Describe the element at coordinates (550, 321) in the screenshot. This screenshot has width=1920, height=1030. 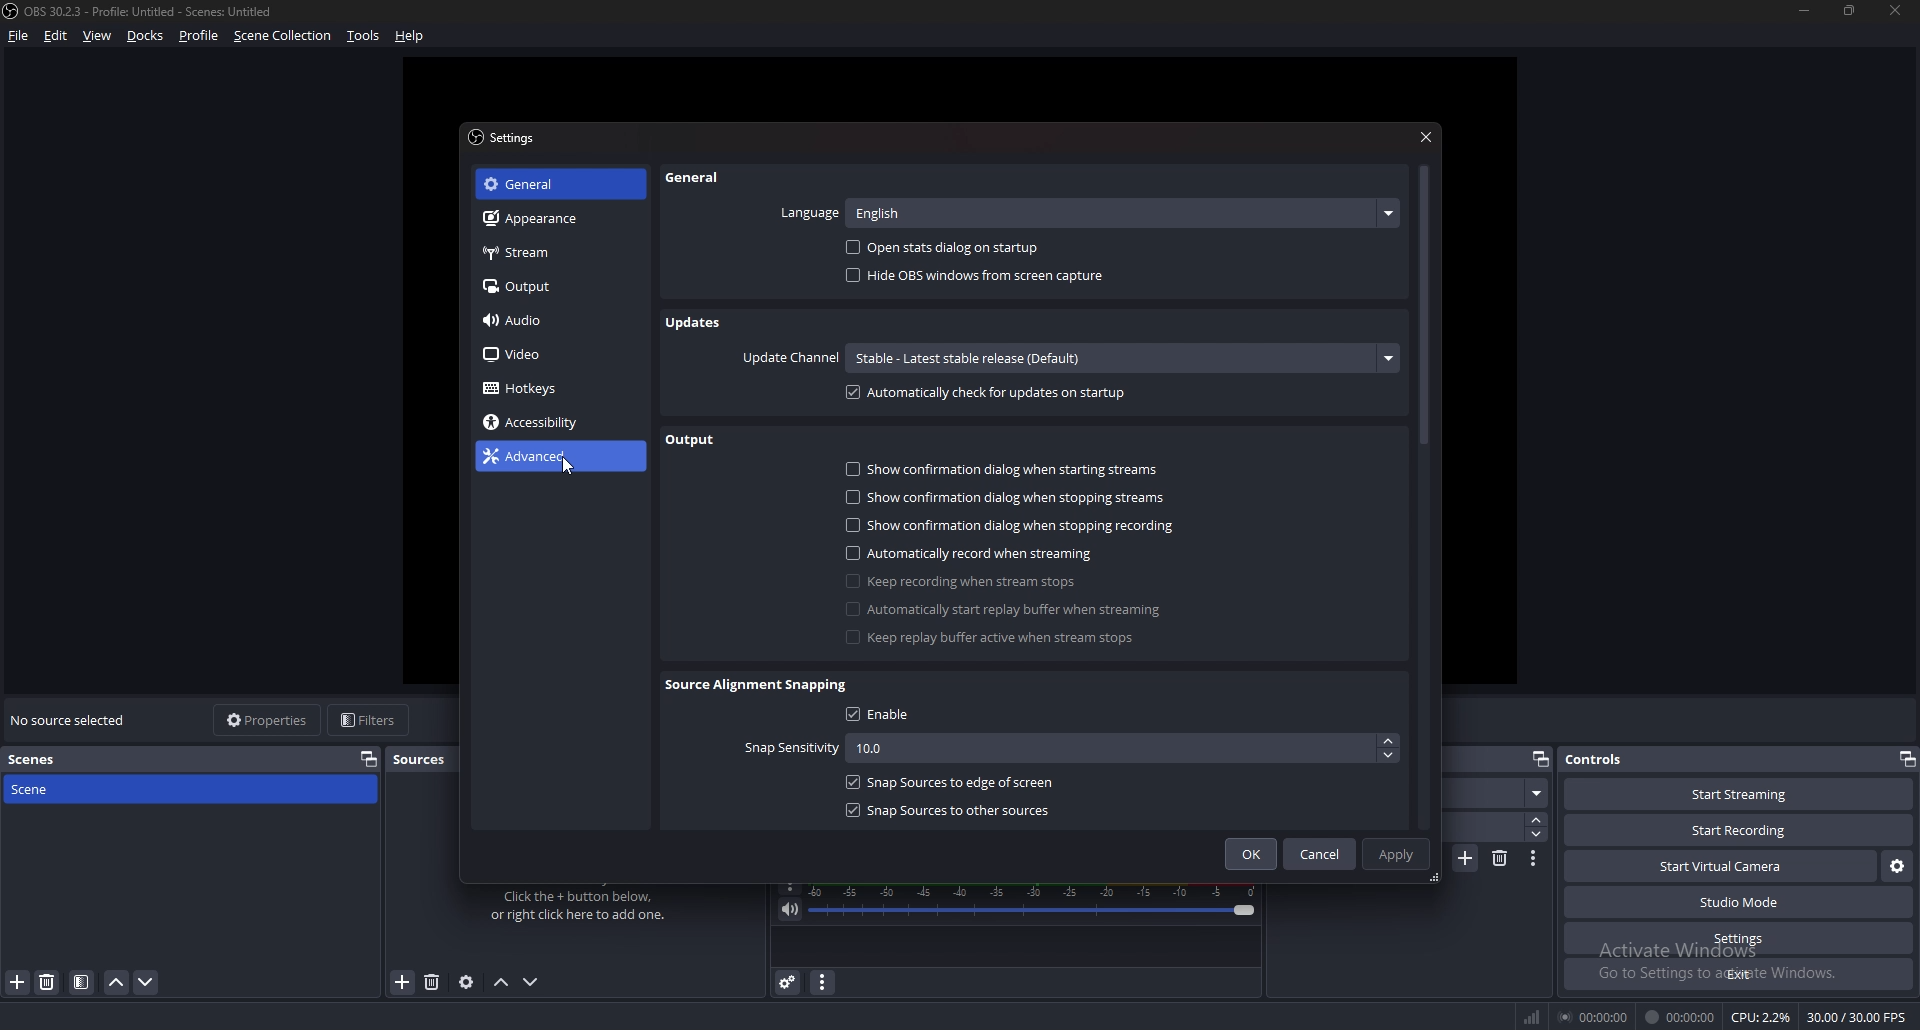
I see `Audio` at that location.